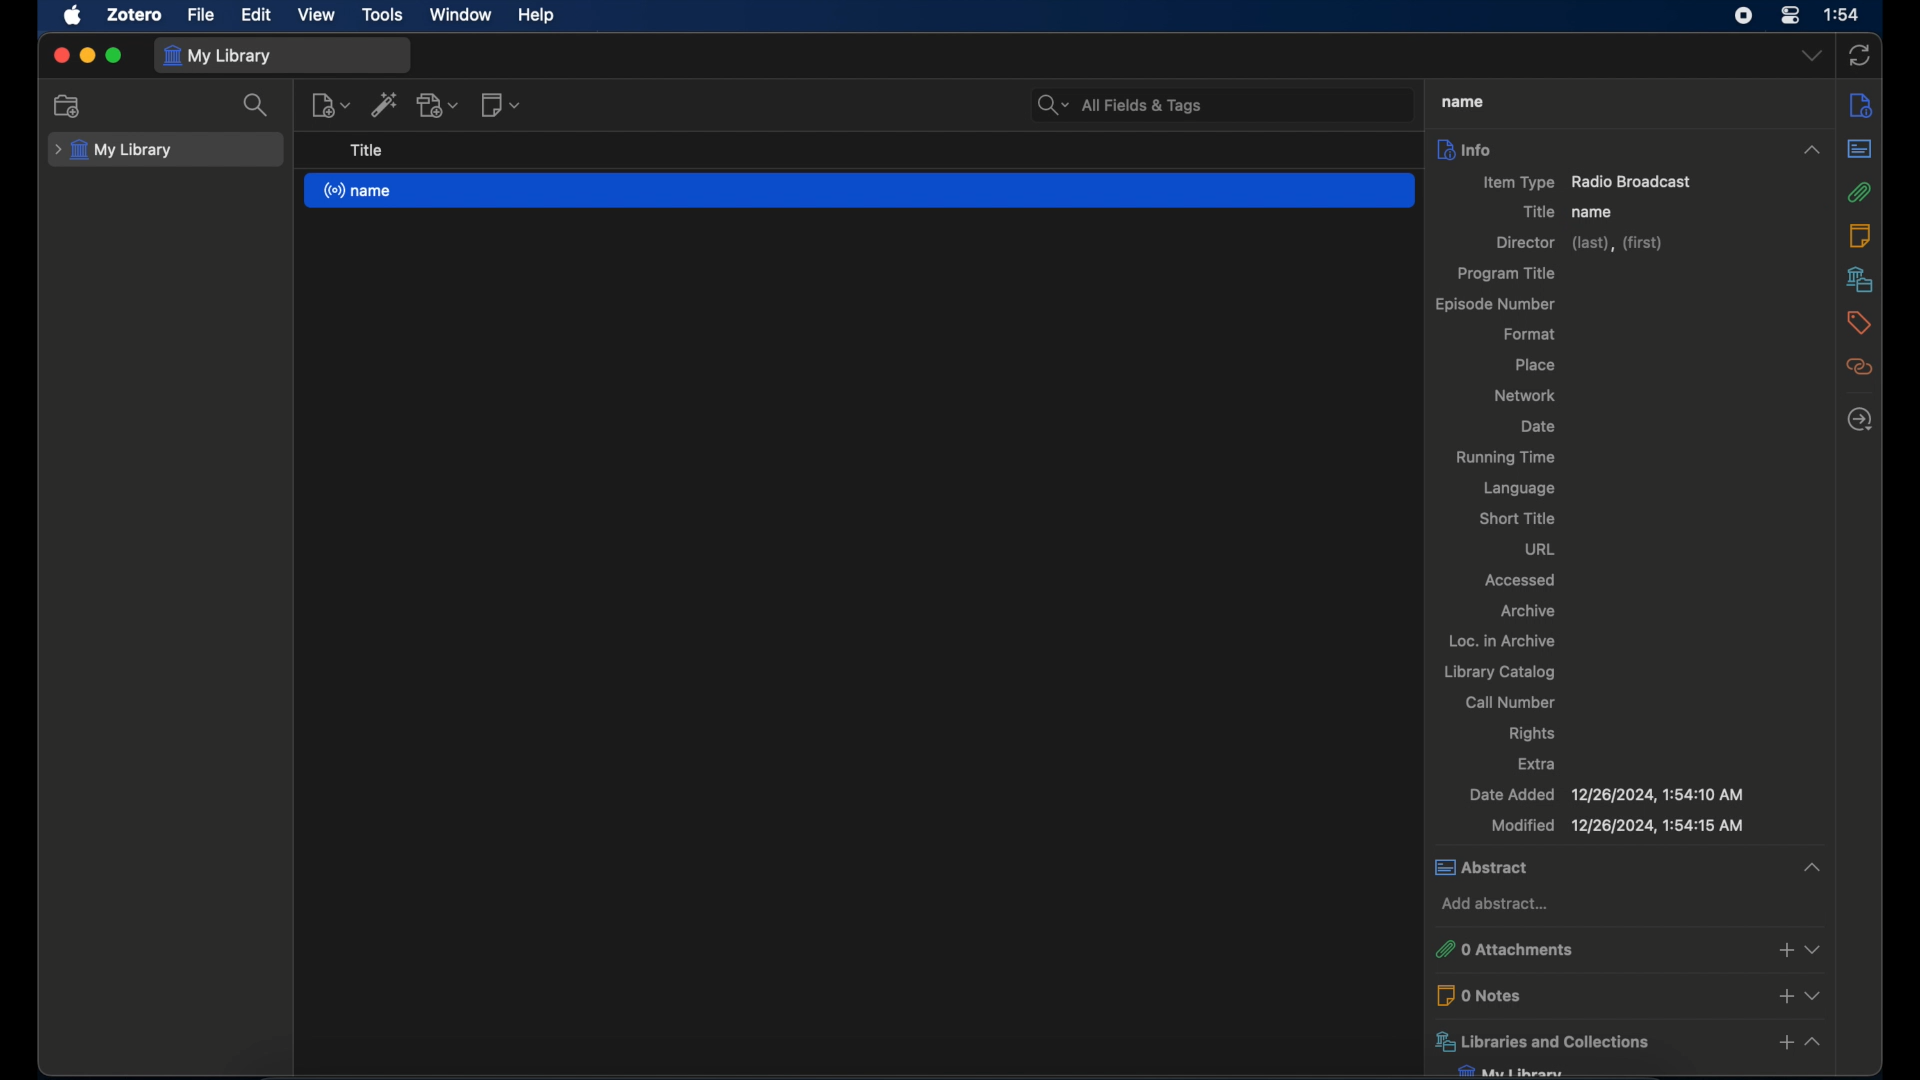  I want to click on help, so click(539, 16).